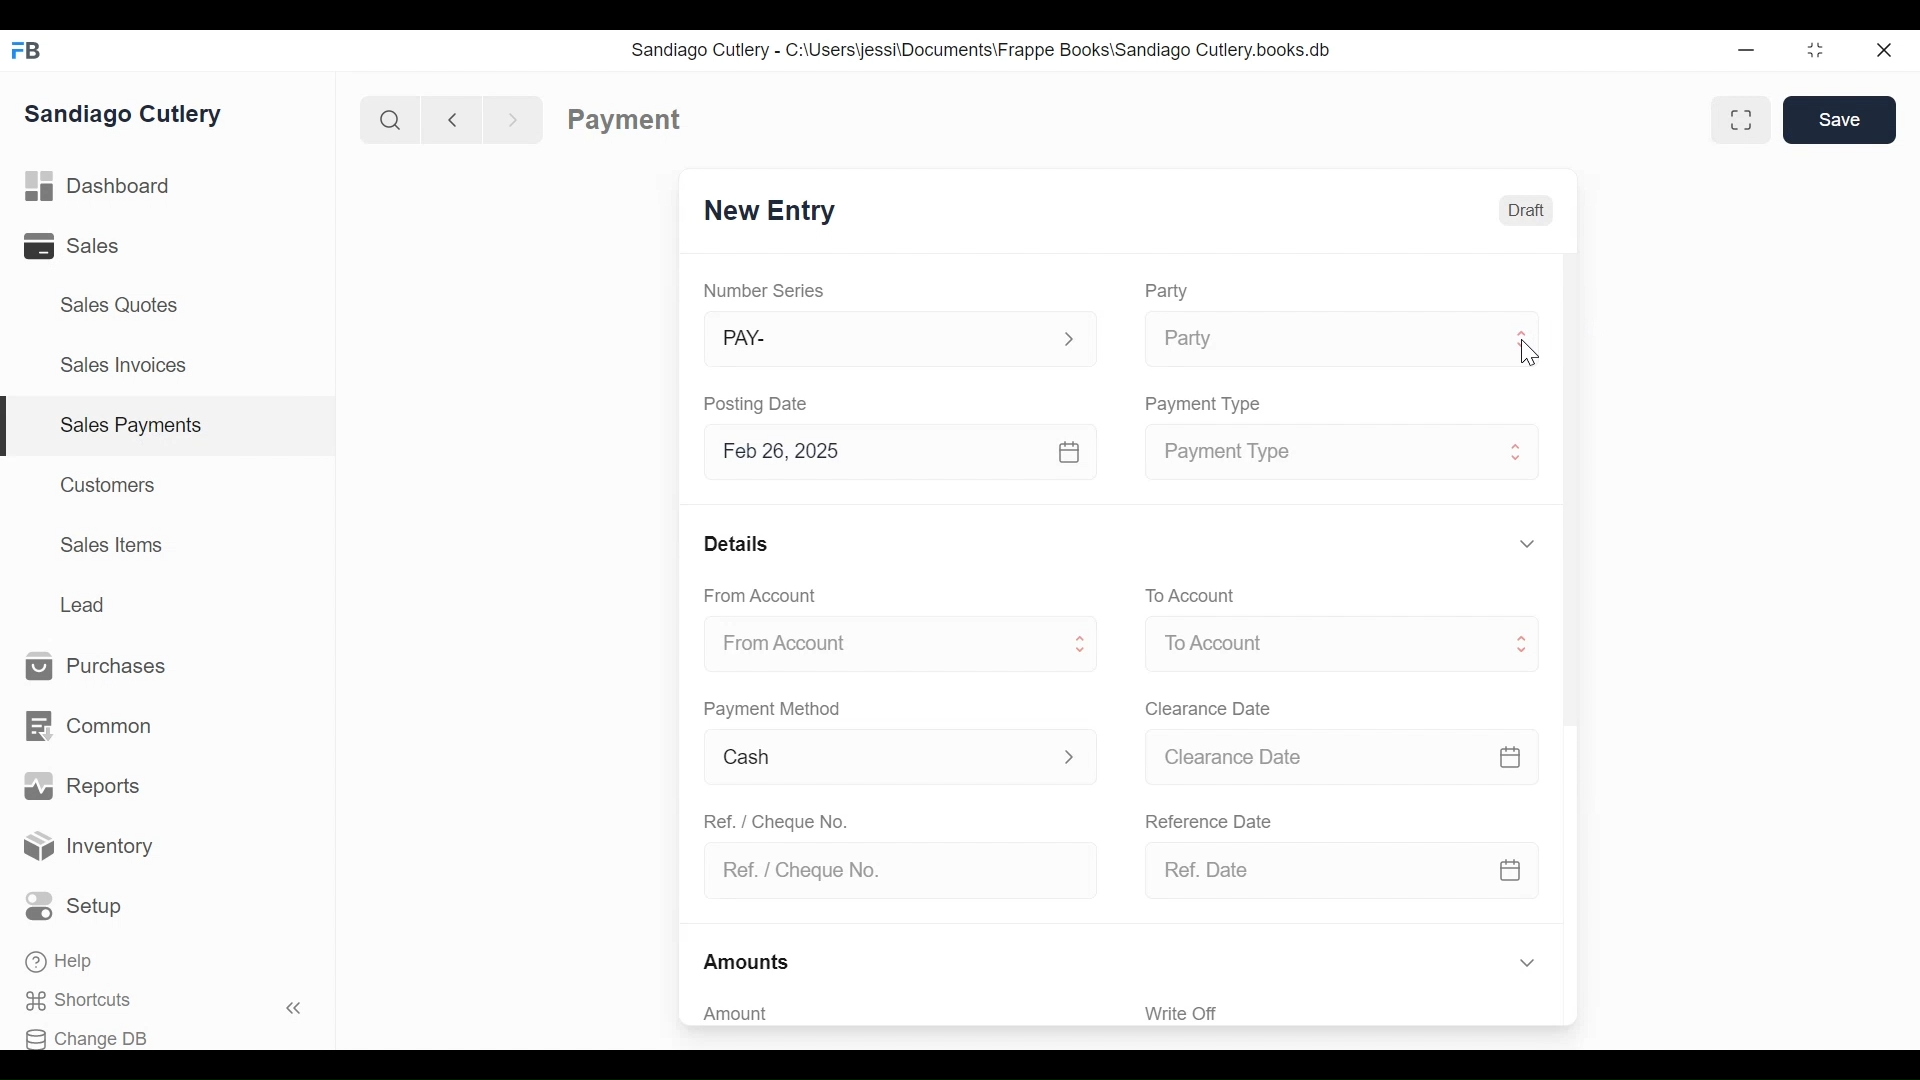  I want to click on Payment, so click(625, 120).